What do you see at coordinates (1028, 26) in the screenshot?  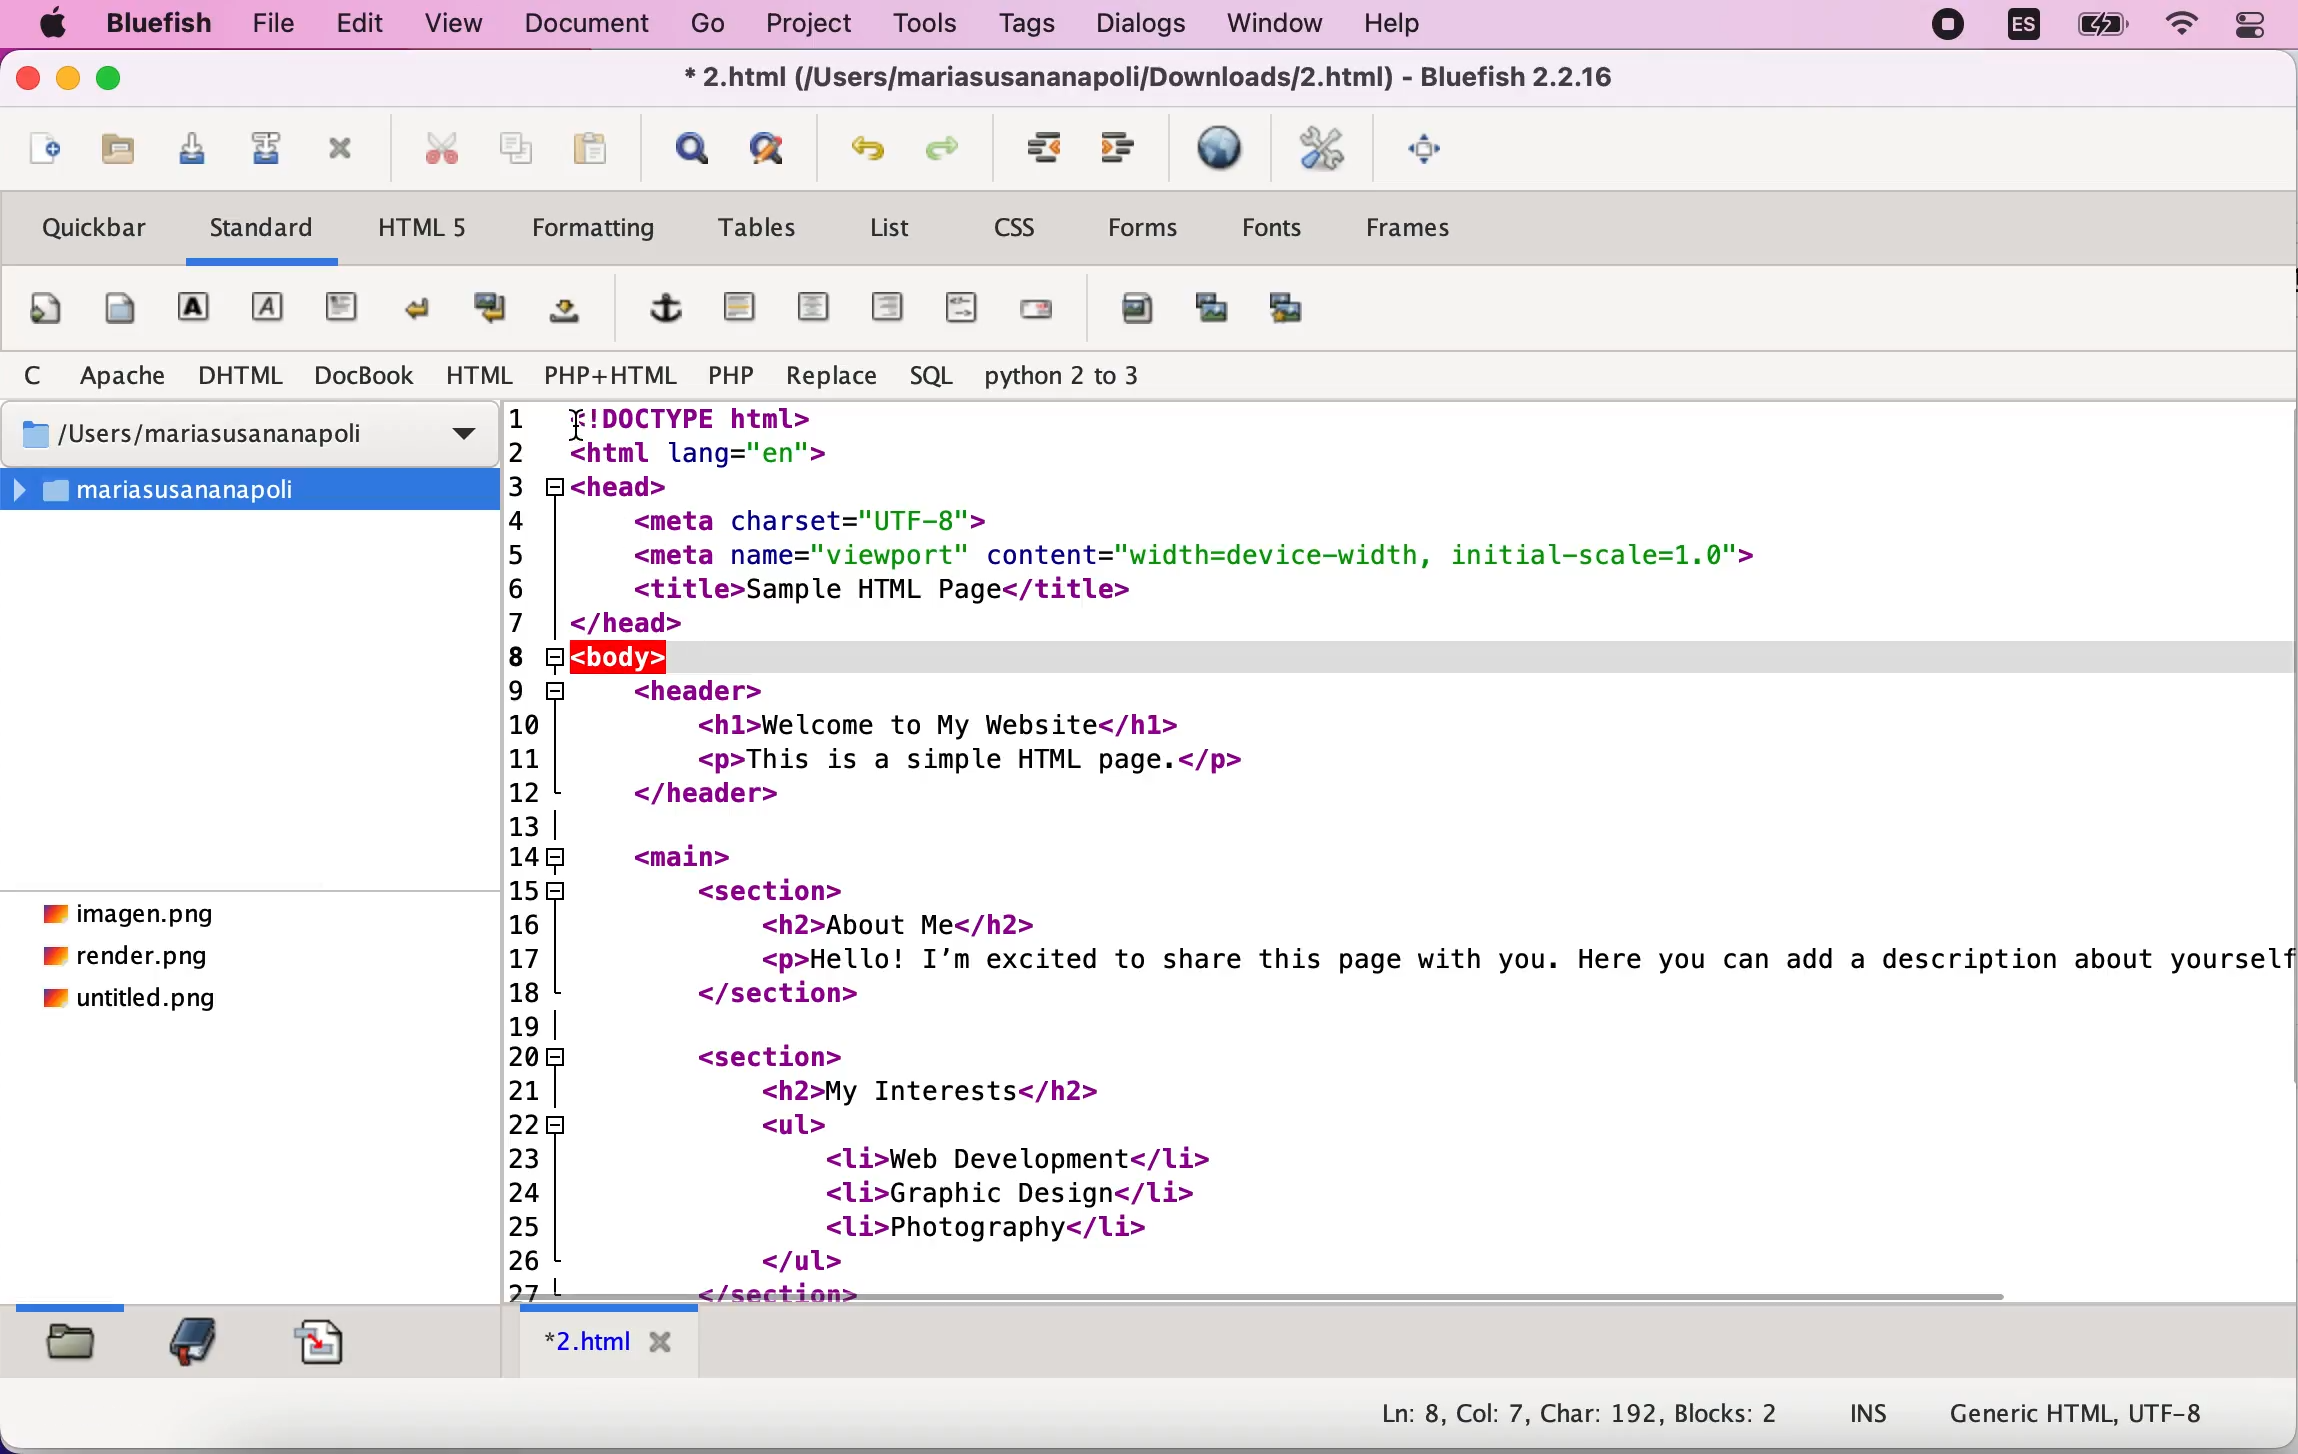 I see `tags` at bounding box center [1028, 26].